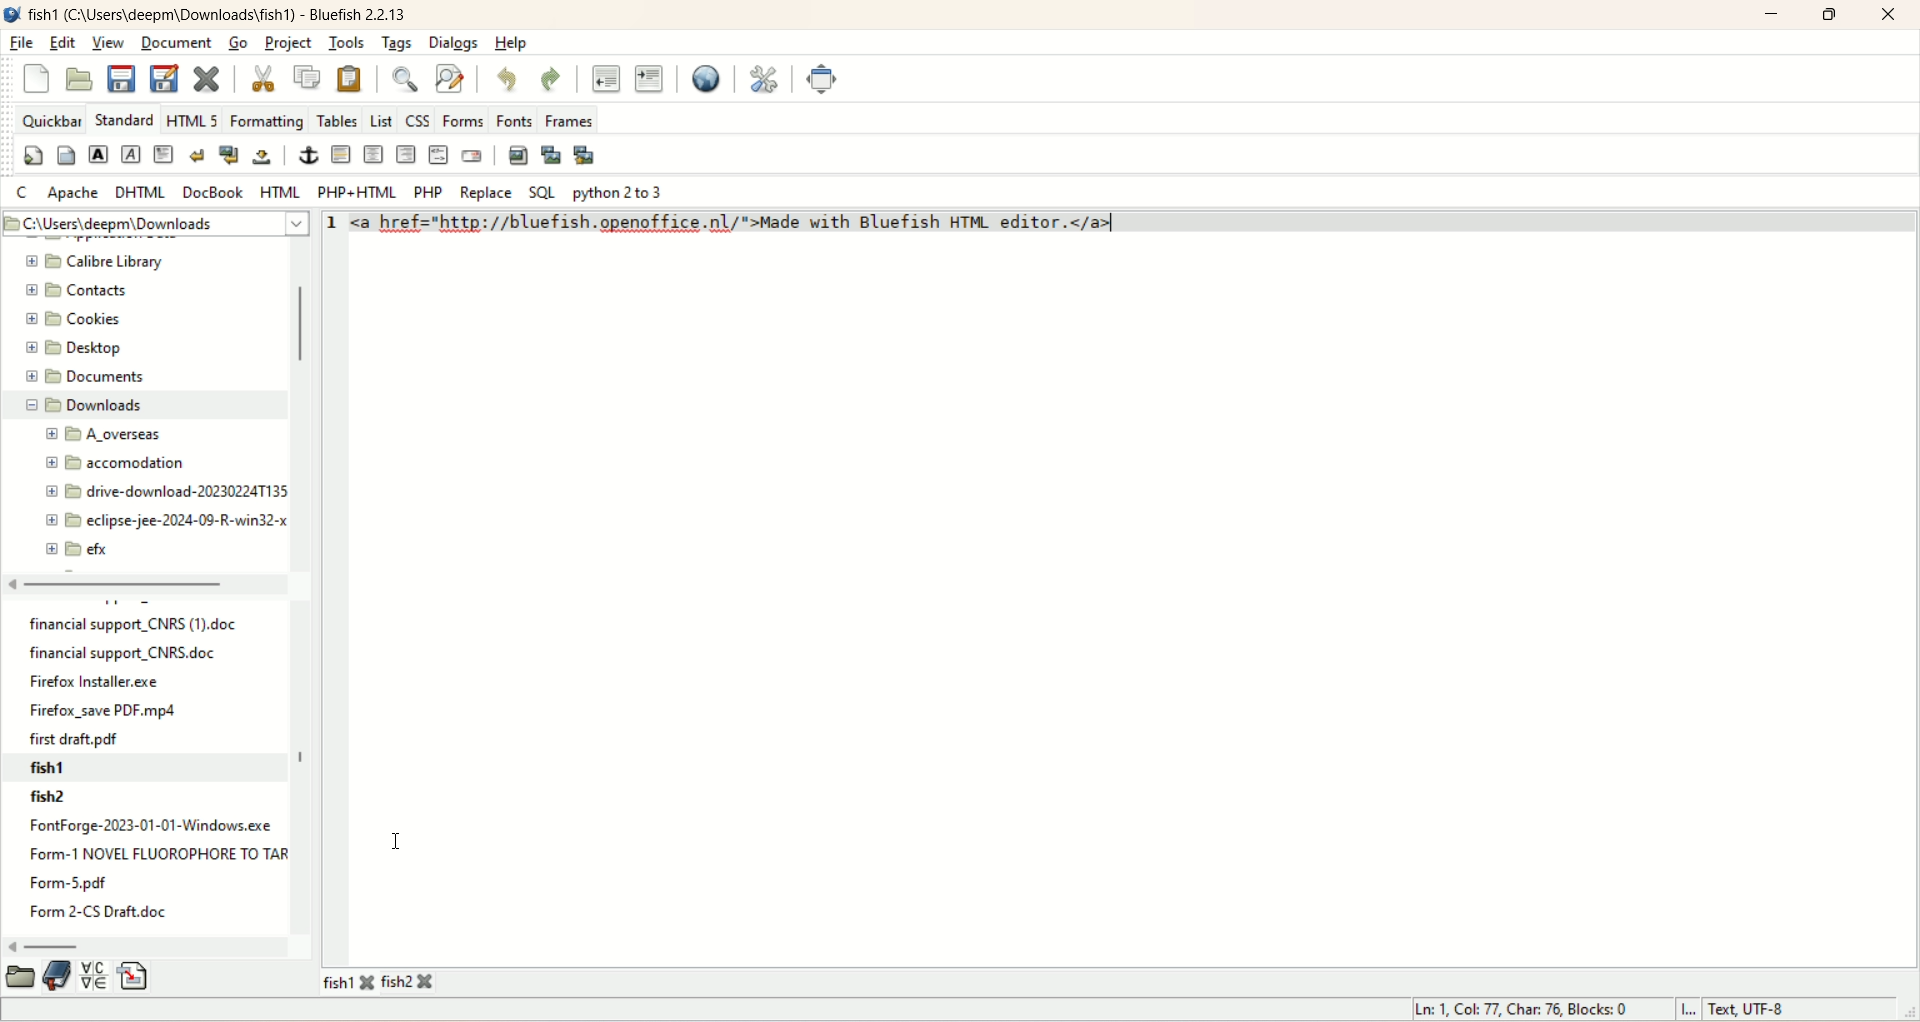 The image size is (1920, 1022). Describe the element at coordinates (20, 192) in the screenshot. I see `C` at that location.